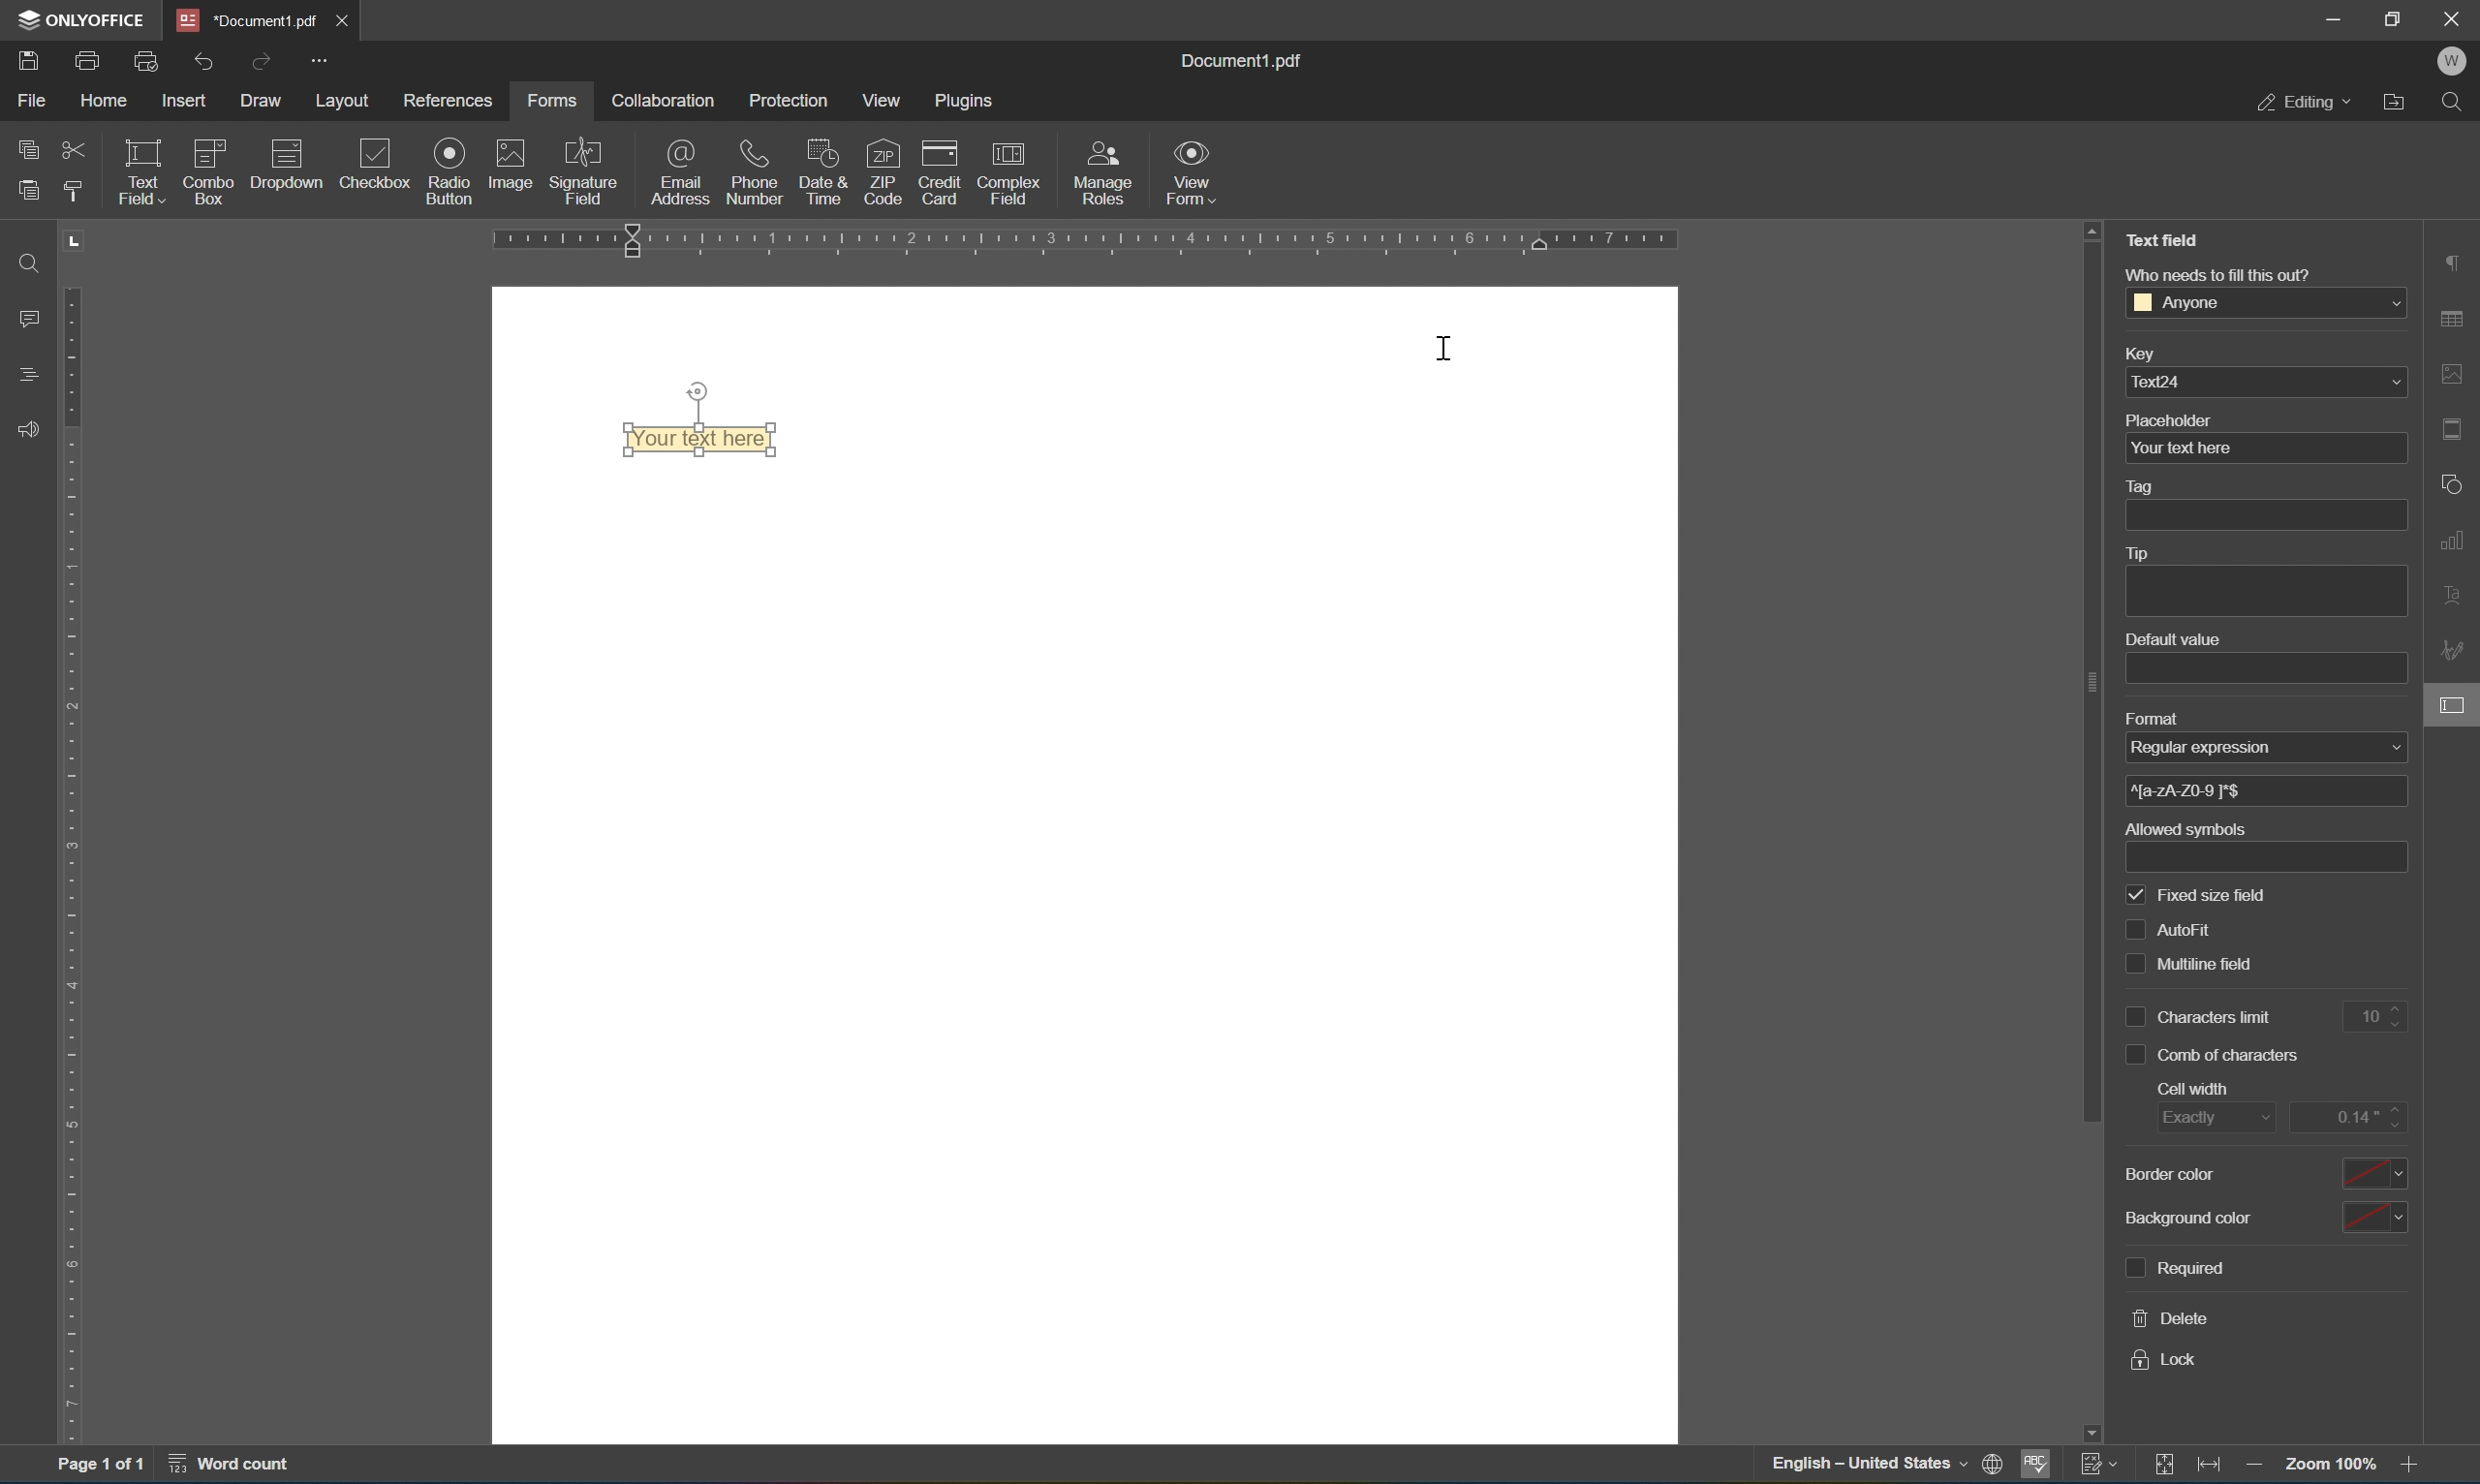  What do you see at coordinates (2458, 103) in the screenshot?
I see `find` at bounding box center [2458, 103].